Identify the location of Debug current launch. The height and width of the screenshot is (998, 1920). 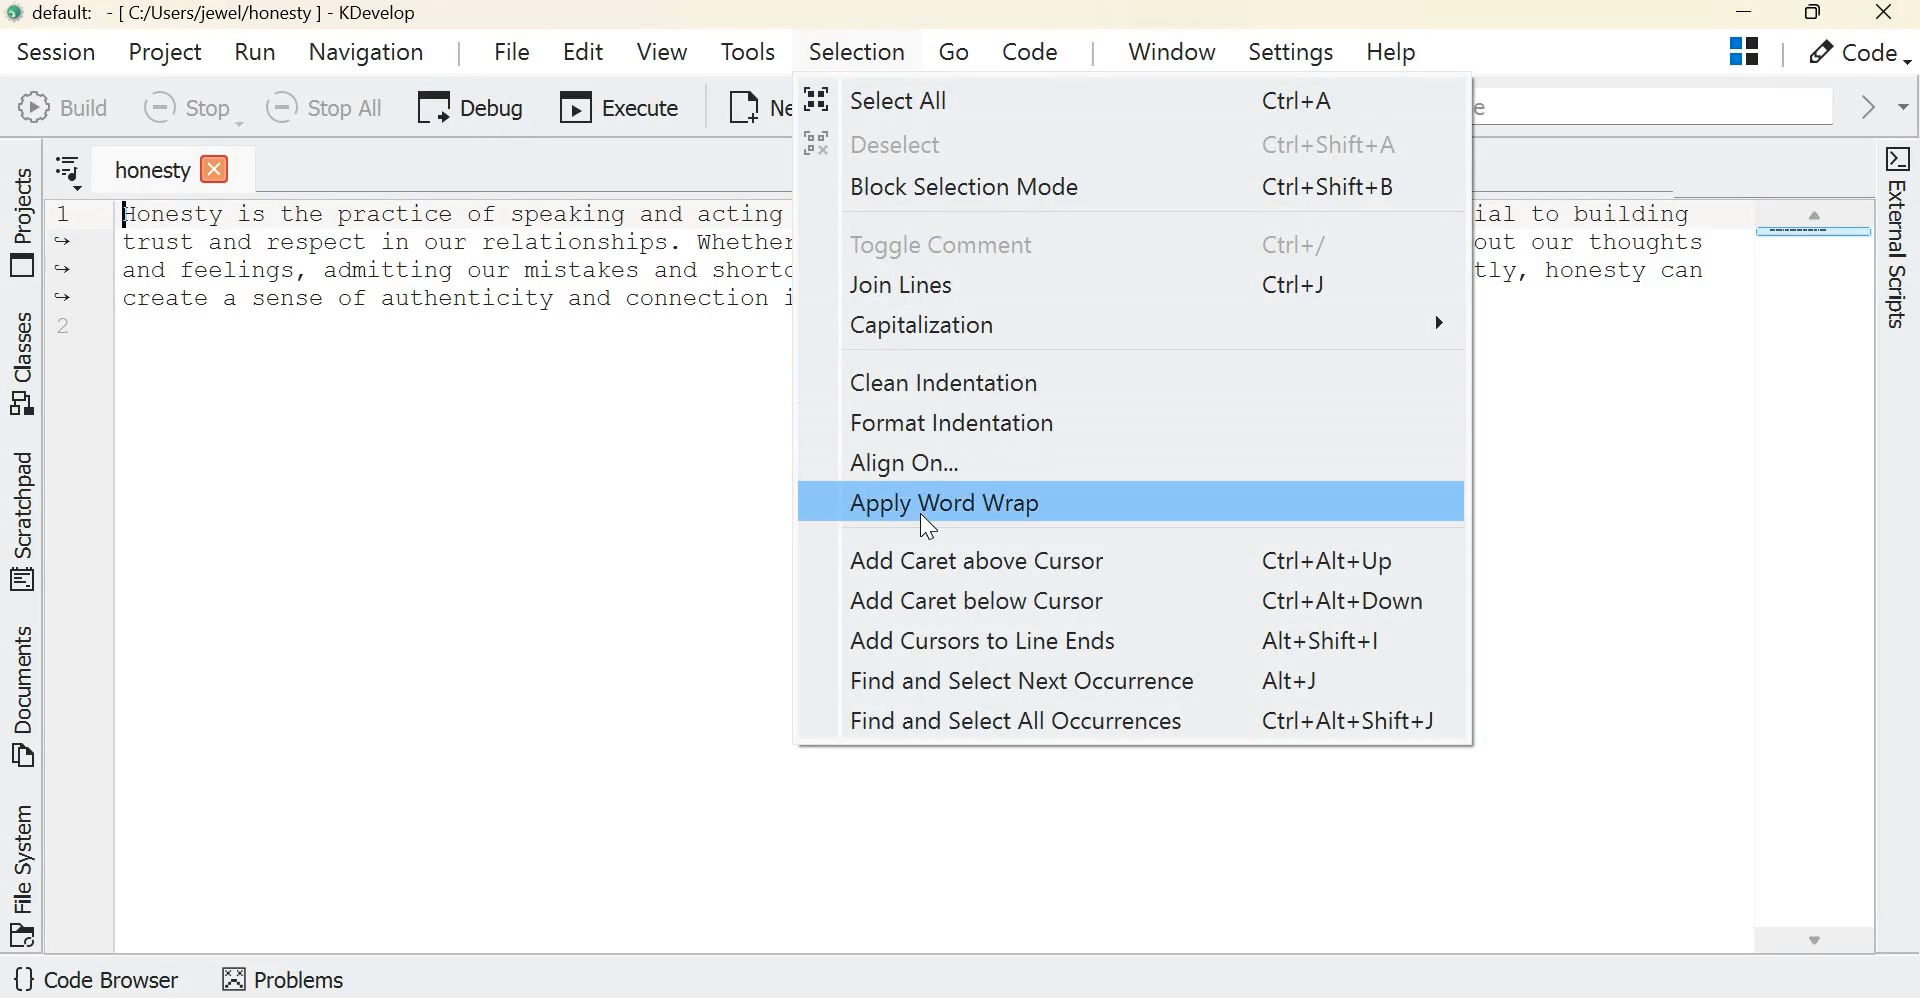
(471, 110).